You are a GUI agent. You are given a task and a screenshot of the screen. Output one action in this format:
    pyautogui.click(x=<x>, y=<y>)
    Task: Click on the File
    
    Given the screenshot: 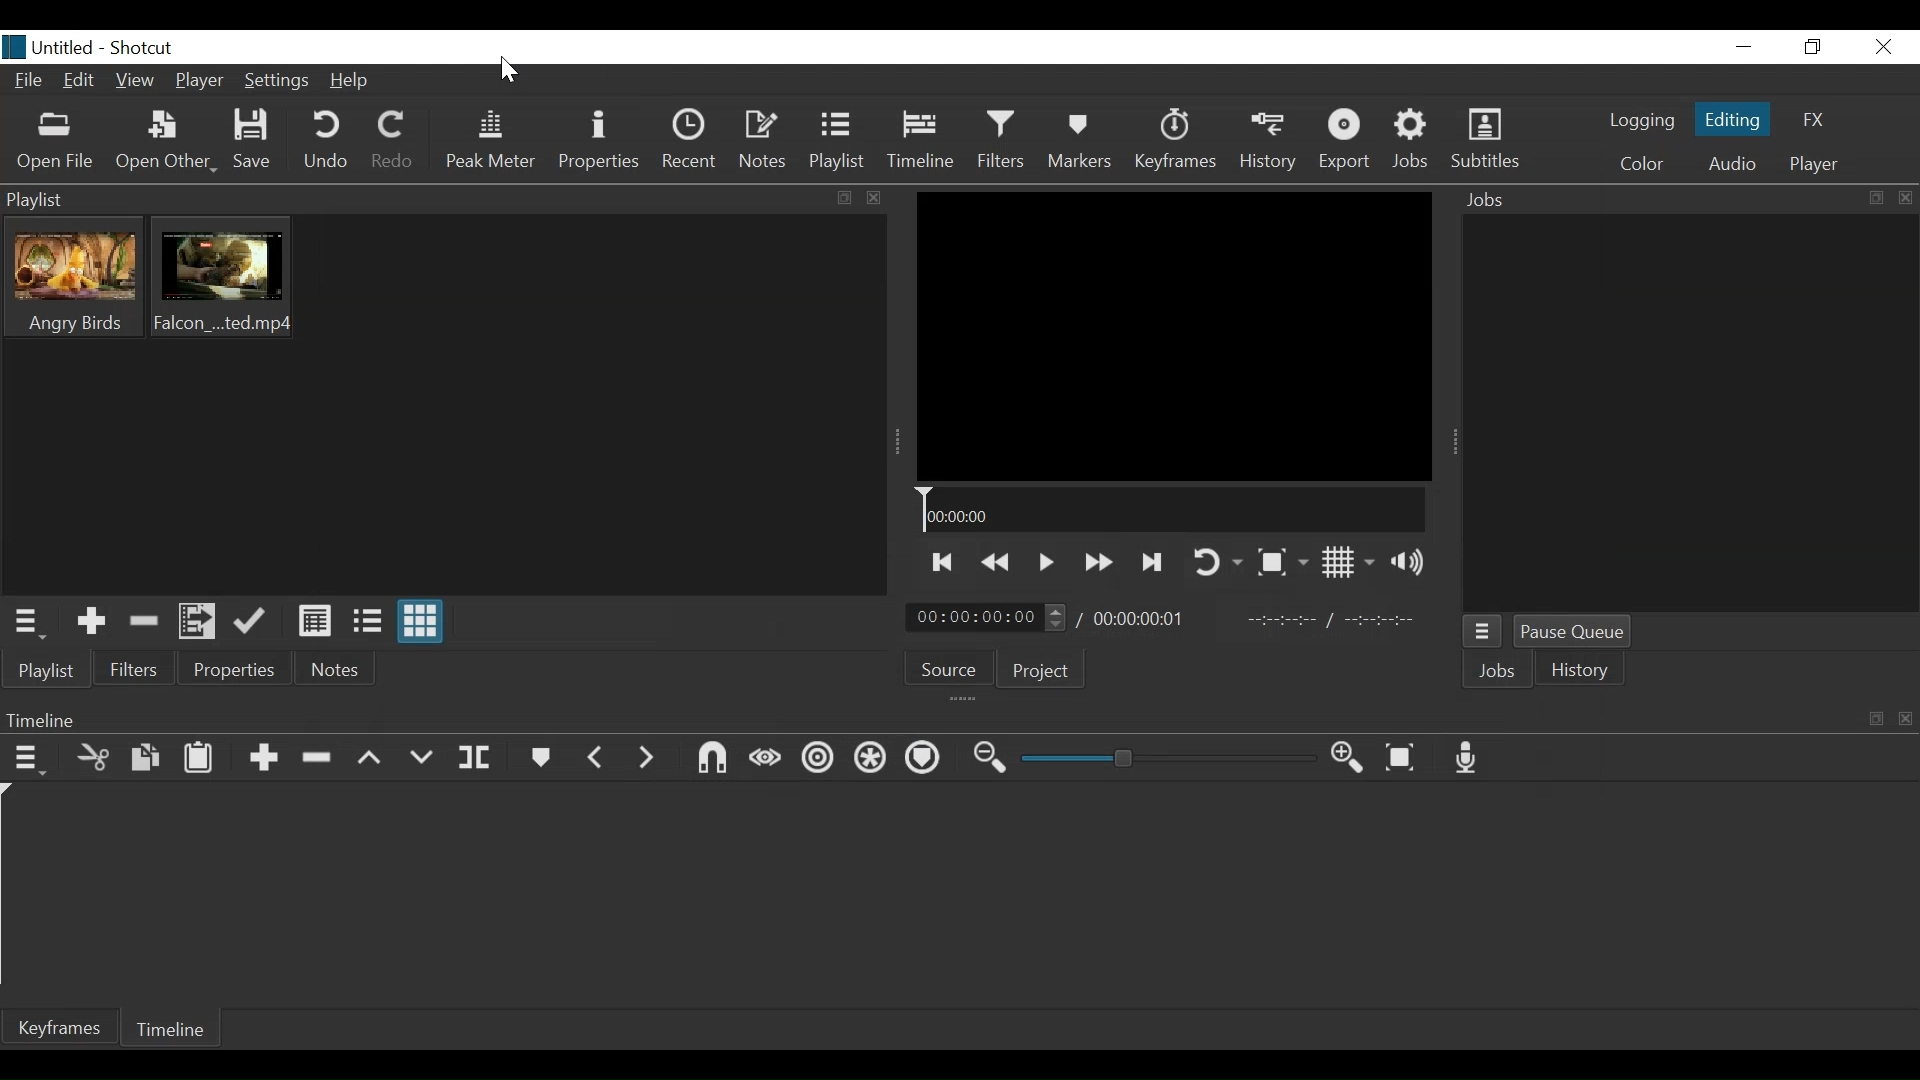 What is the action you would take?
    pyautogui.click(x=29, y=82)
    